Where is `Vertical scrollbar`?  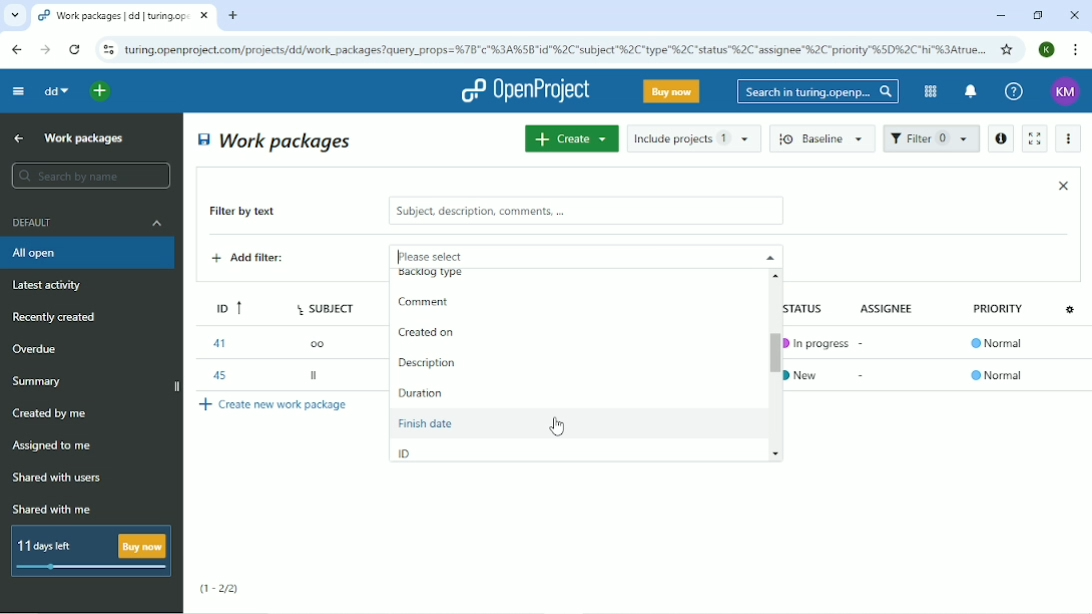 Vertical scrollbar is located at coordinates (769, 346).